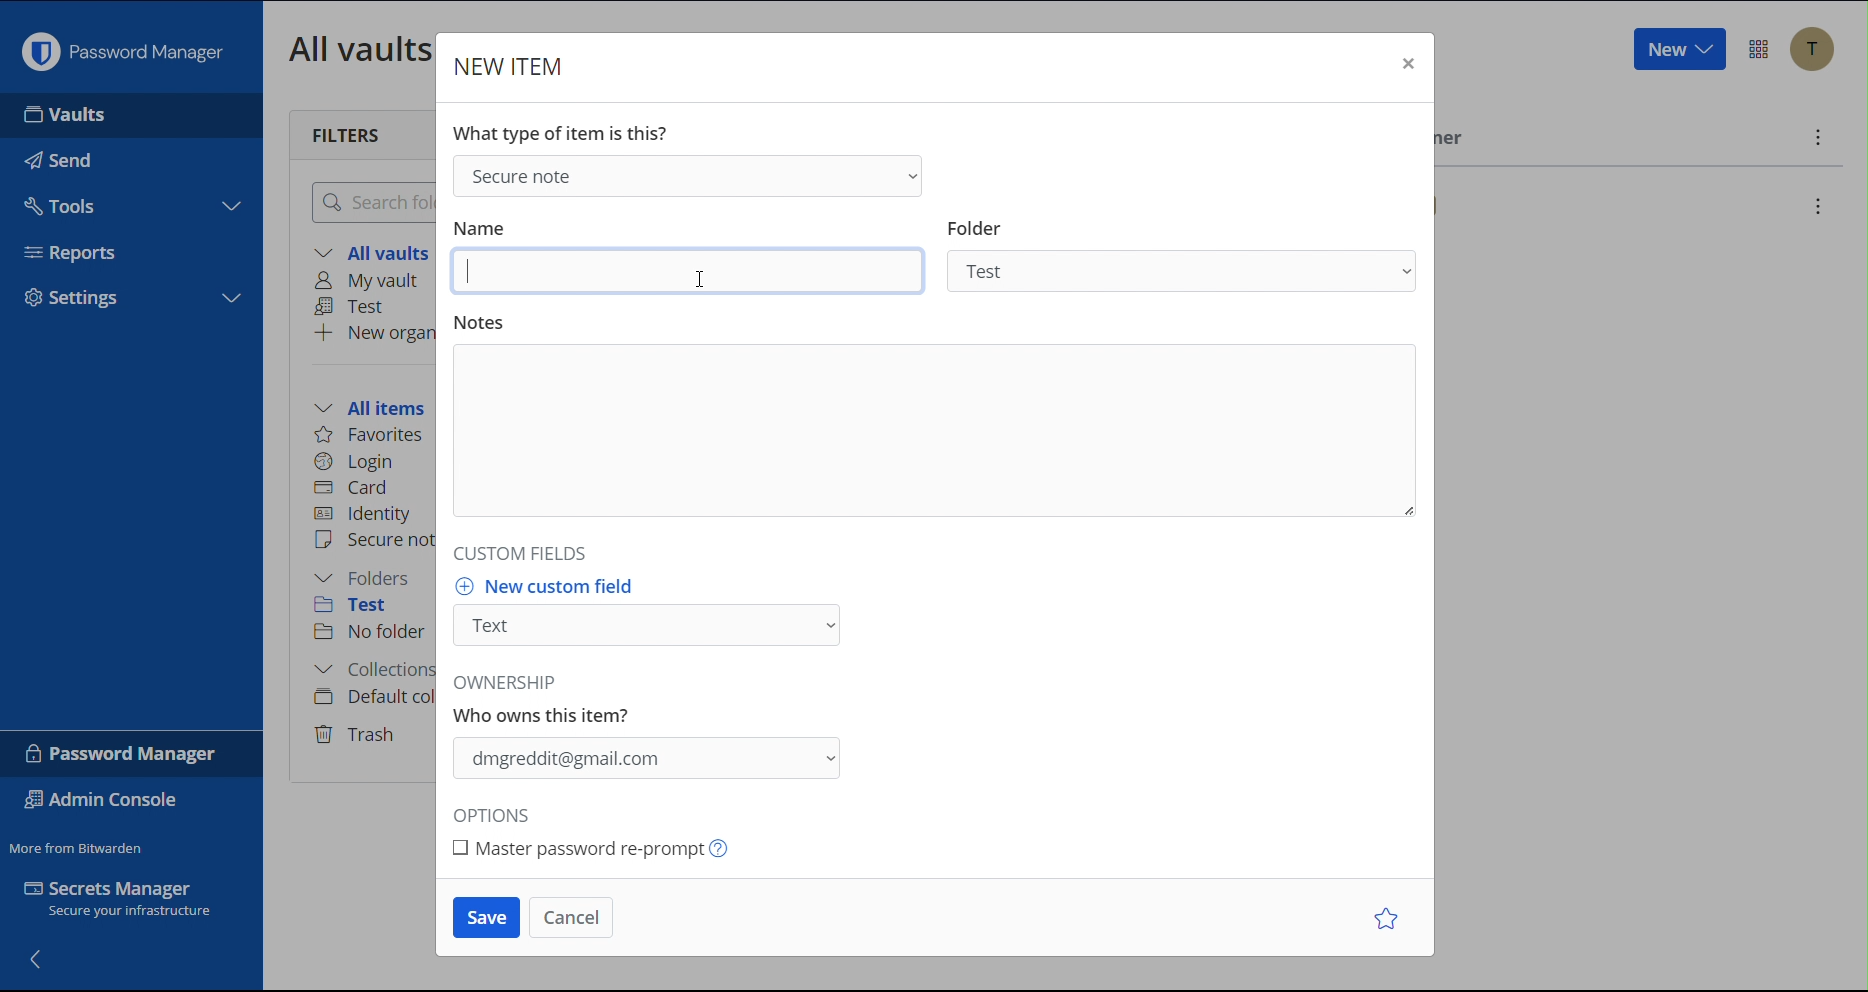 The height and width of the screenshot is (992, 1868). Describe the element at coordinates (371, 435) in the screenshot. I see `Favorites` at that location.